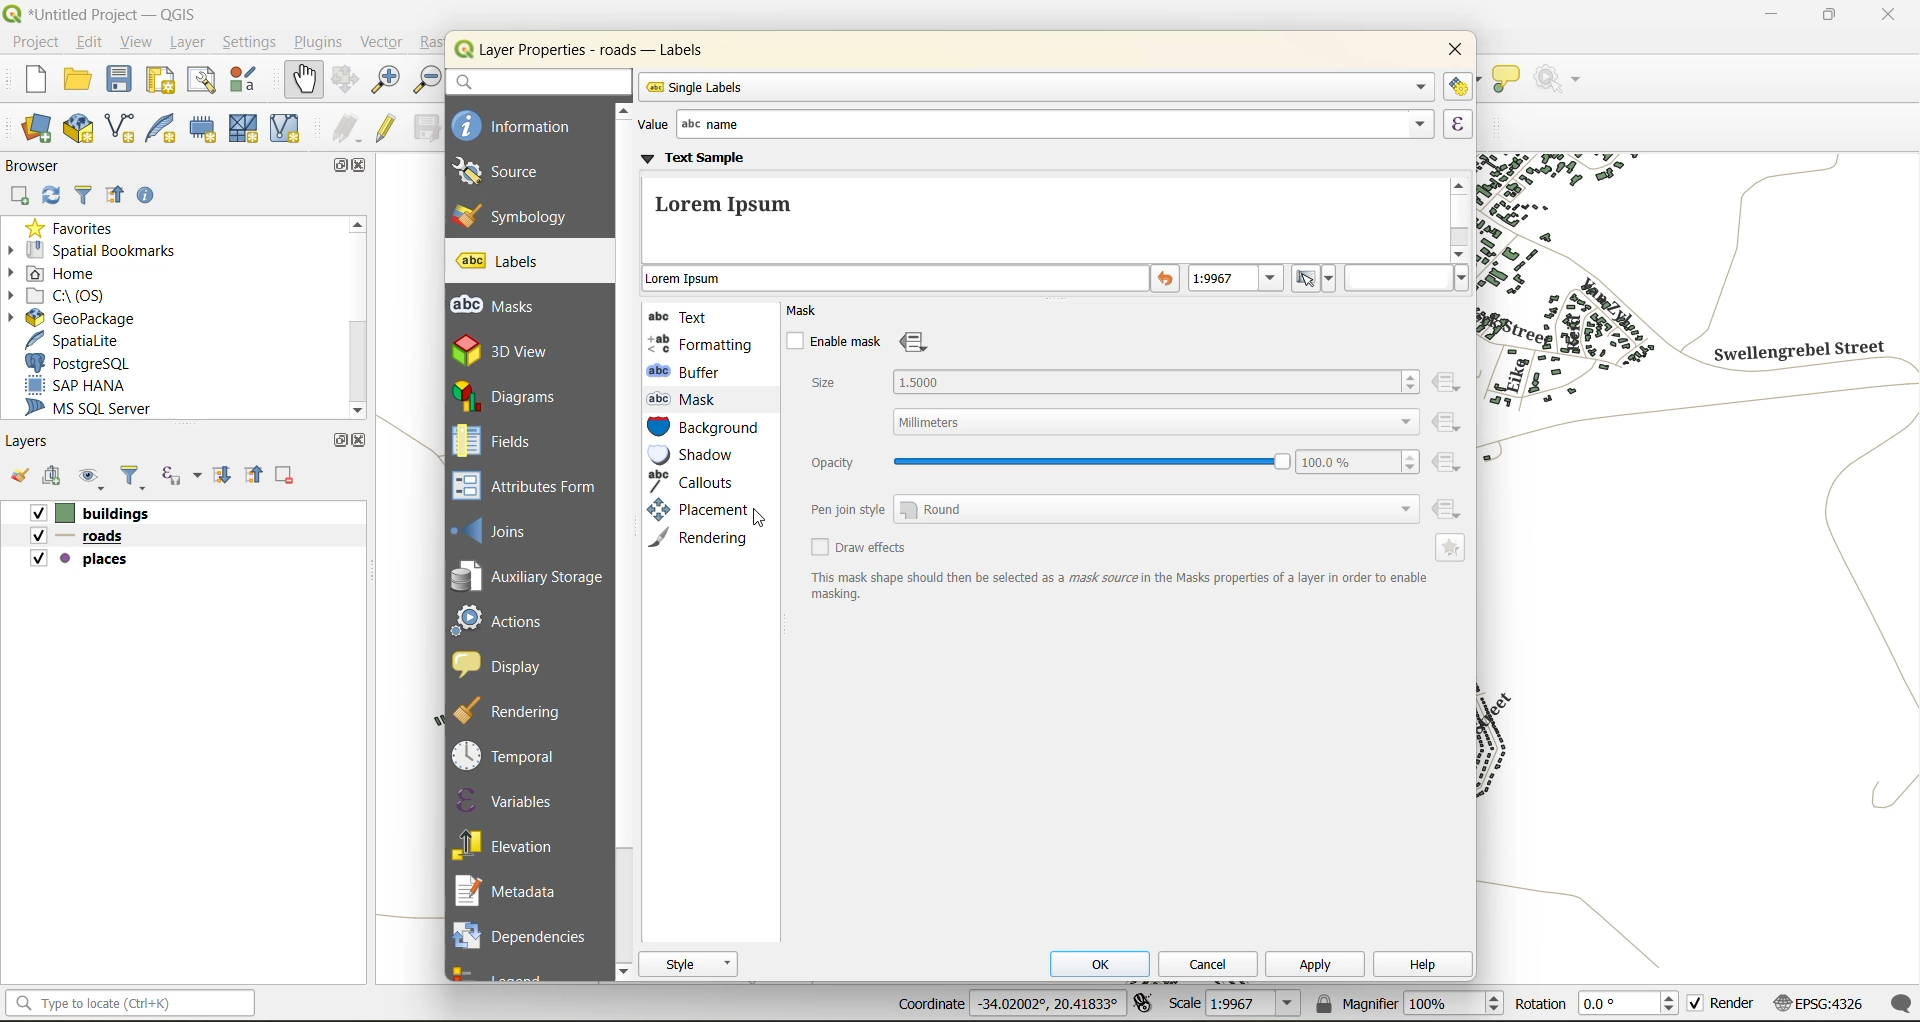  I want to click on fields, so click(494, 441).